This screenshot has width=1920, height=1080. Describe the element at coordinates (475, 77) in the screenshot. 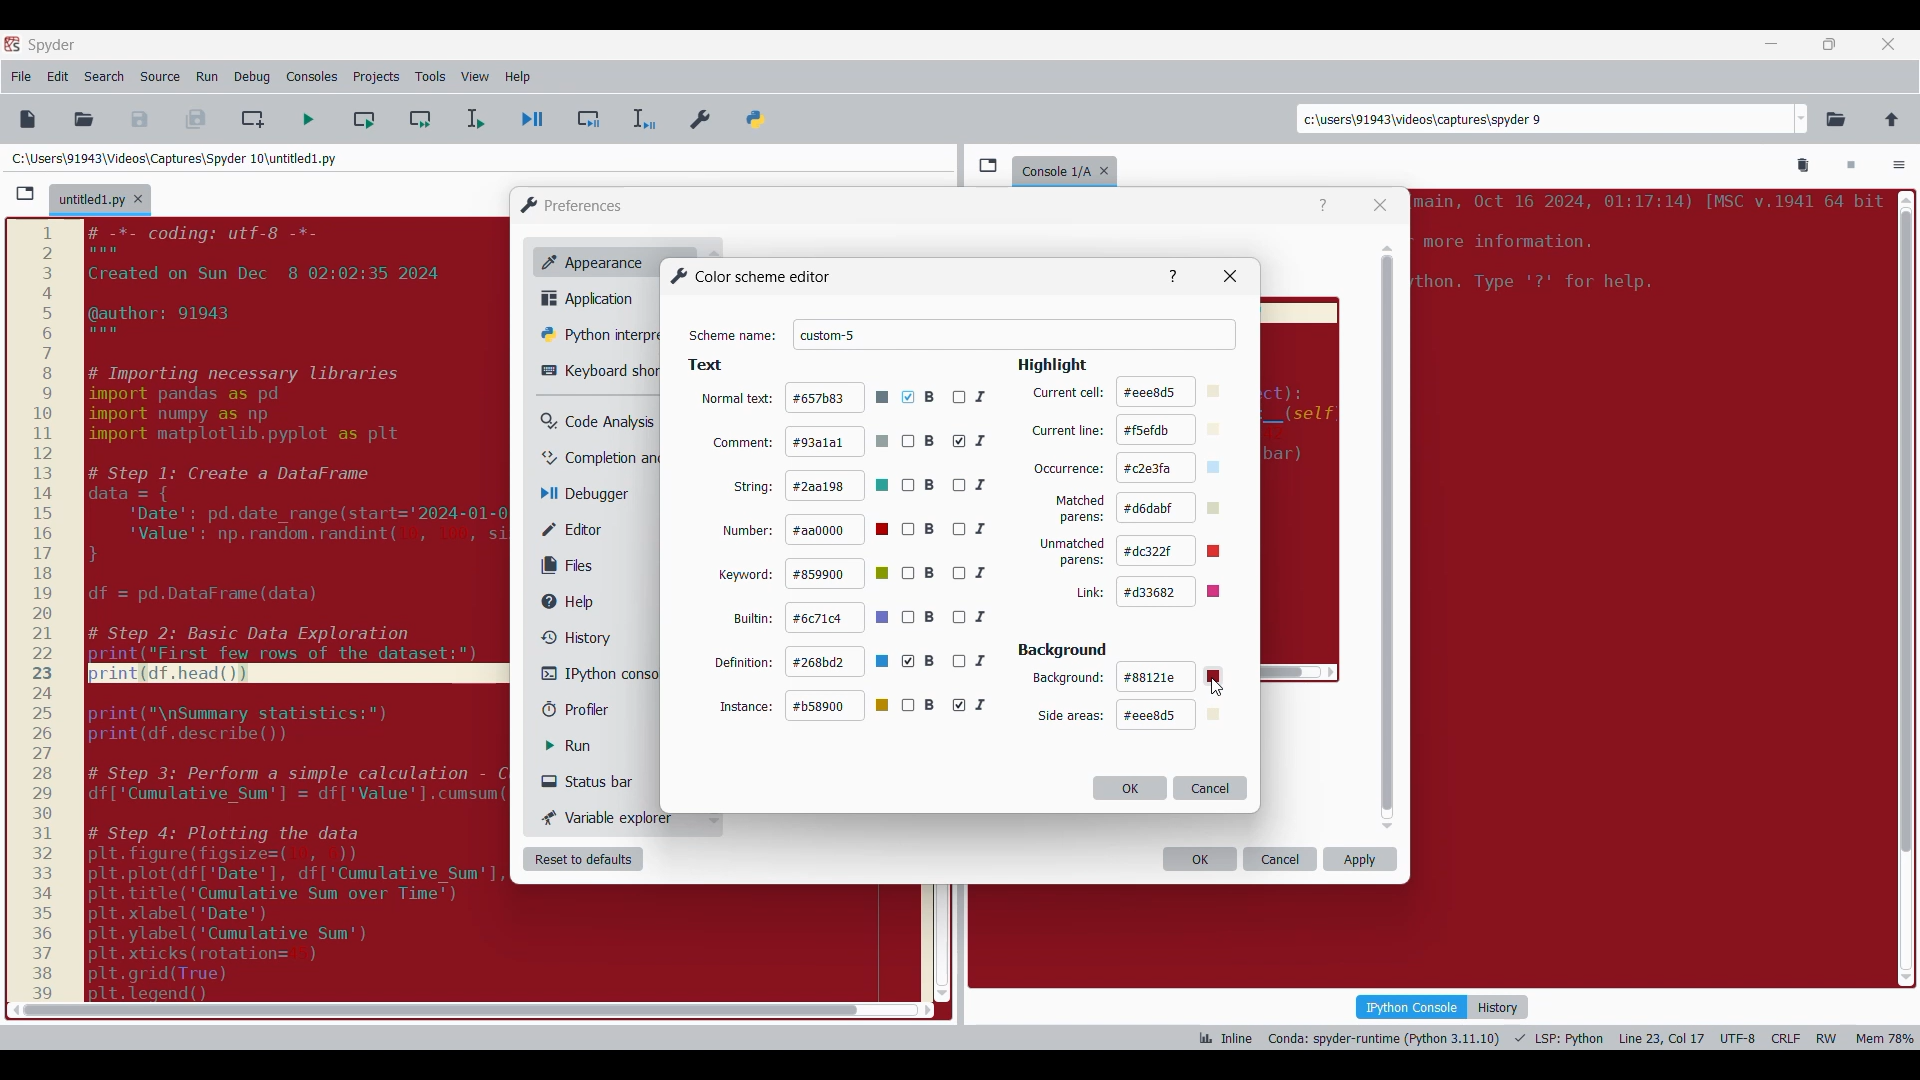

I see `View menu` at that location.